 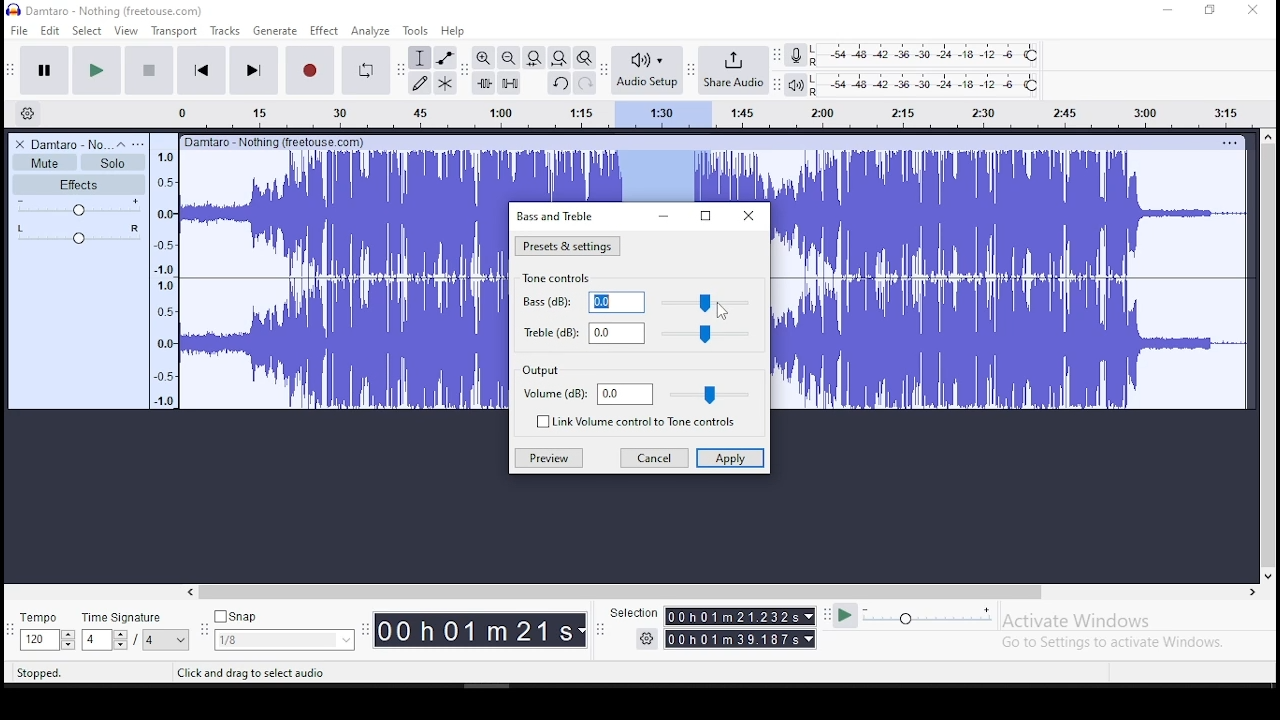 I want to click on drop down, so click(x=119, y=640).